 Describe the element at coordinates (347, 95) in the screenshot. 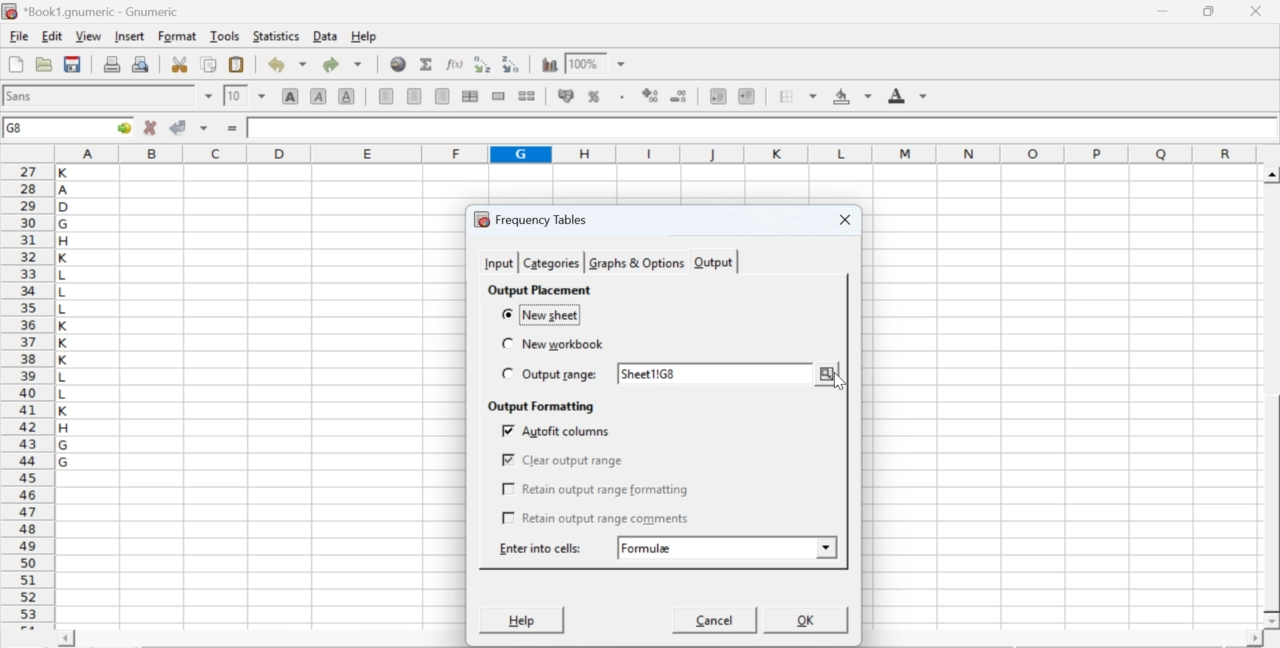

I see `underline` at that location.